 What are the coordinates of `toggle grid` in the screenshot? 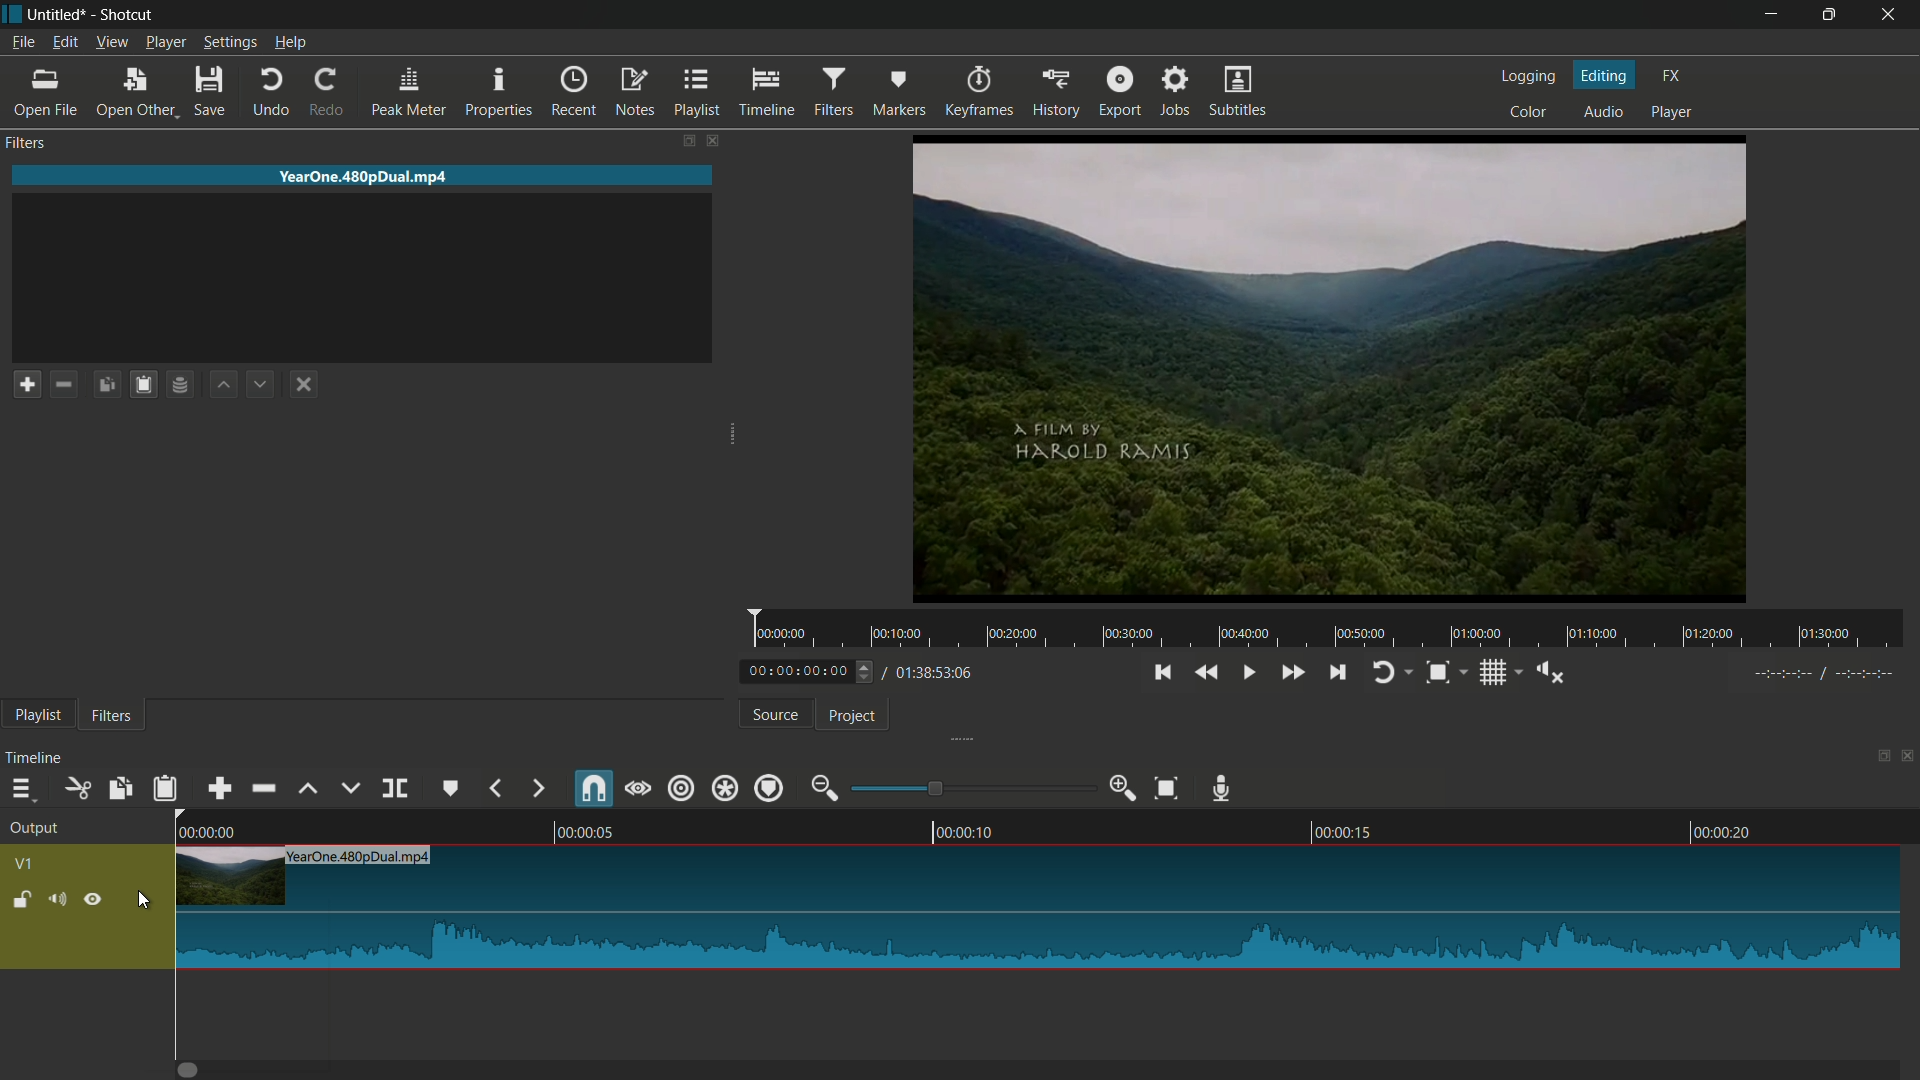 It's located at (1491, 672).